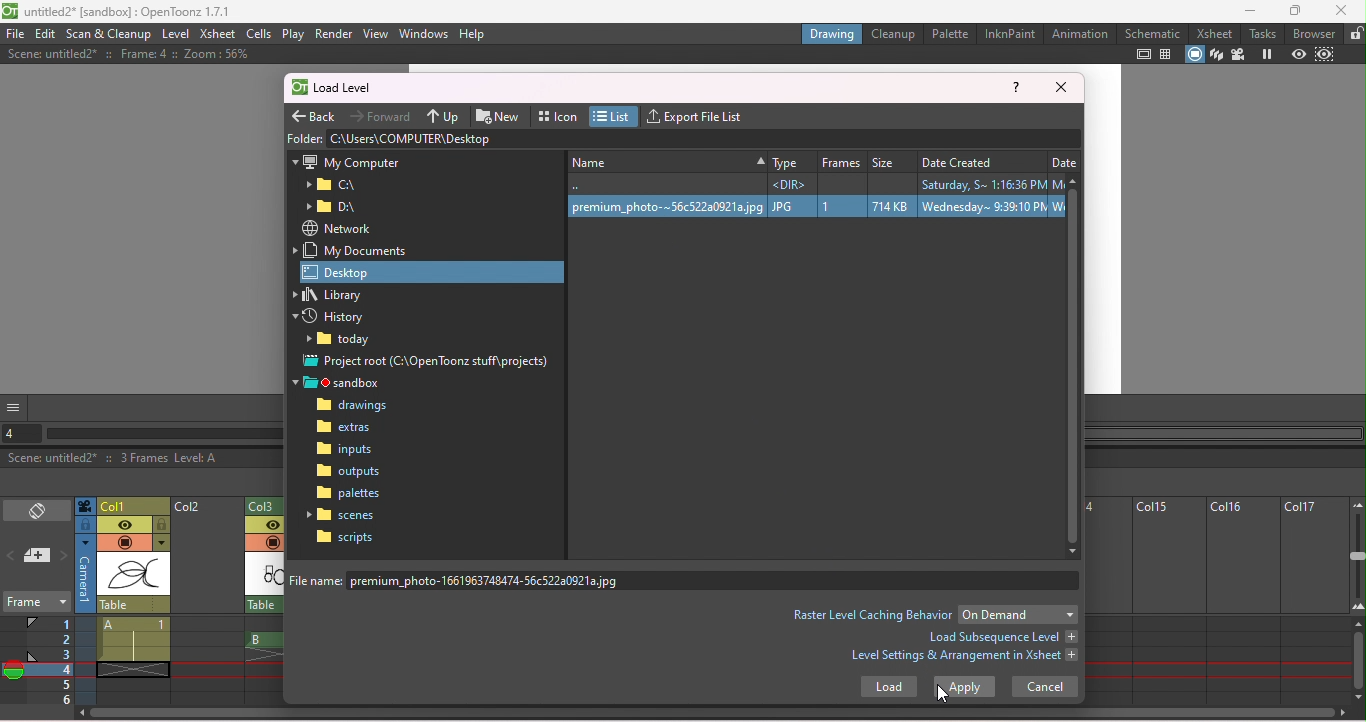 The image size is (1366, 722). What do you see at coordinates (344, 341) in the screenshot?
I see `Folder` at bounding box center [344, 341].